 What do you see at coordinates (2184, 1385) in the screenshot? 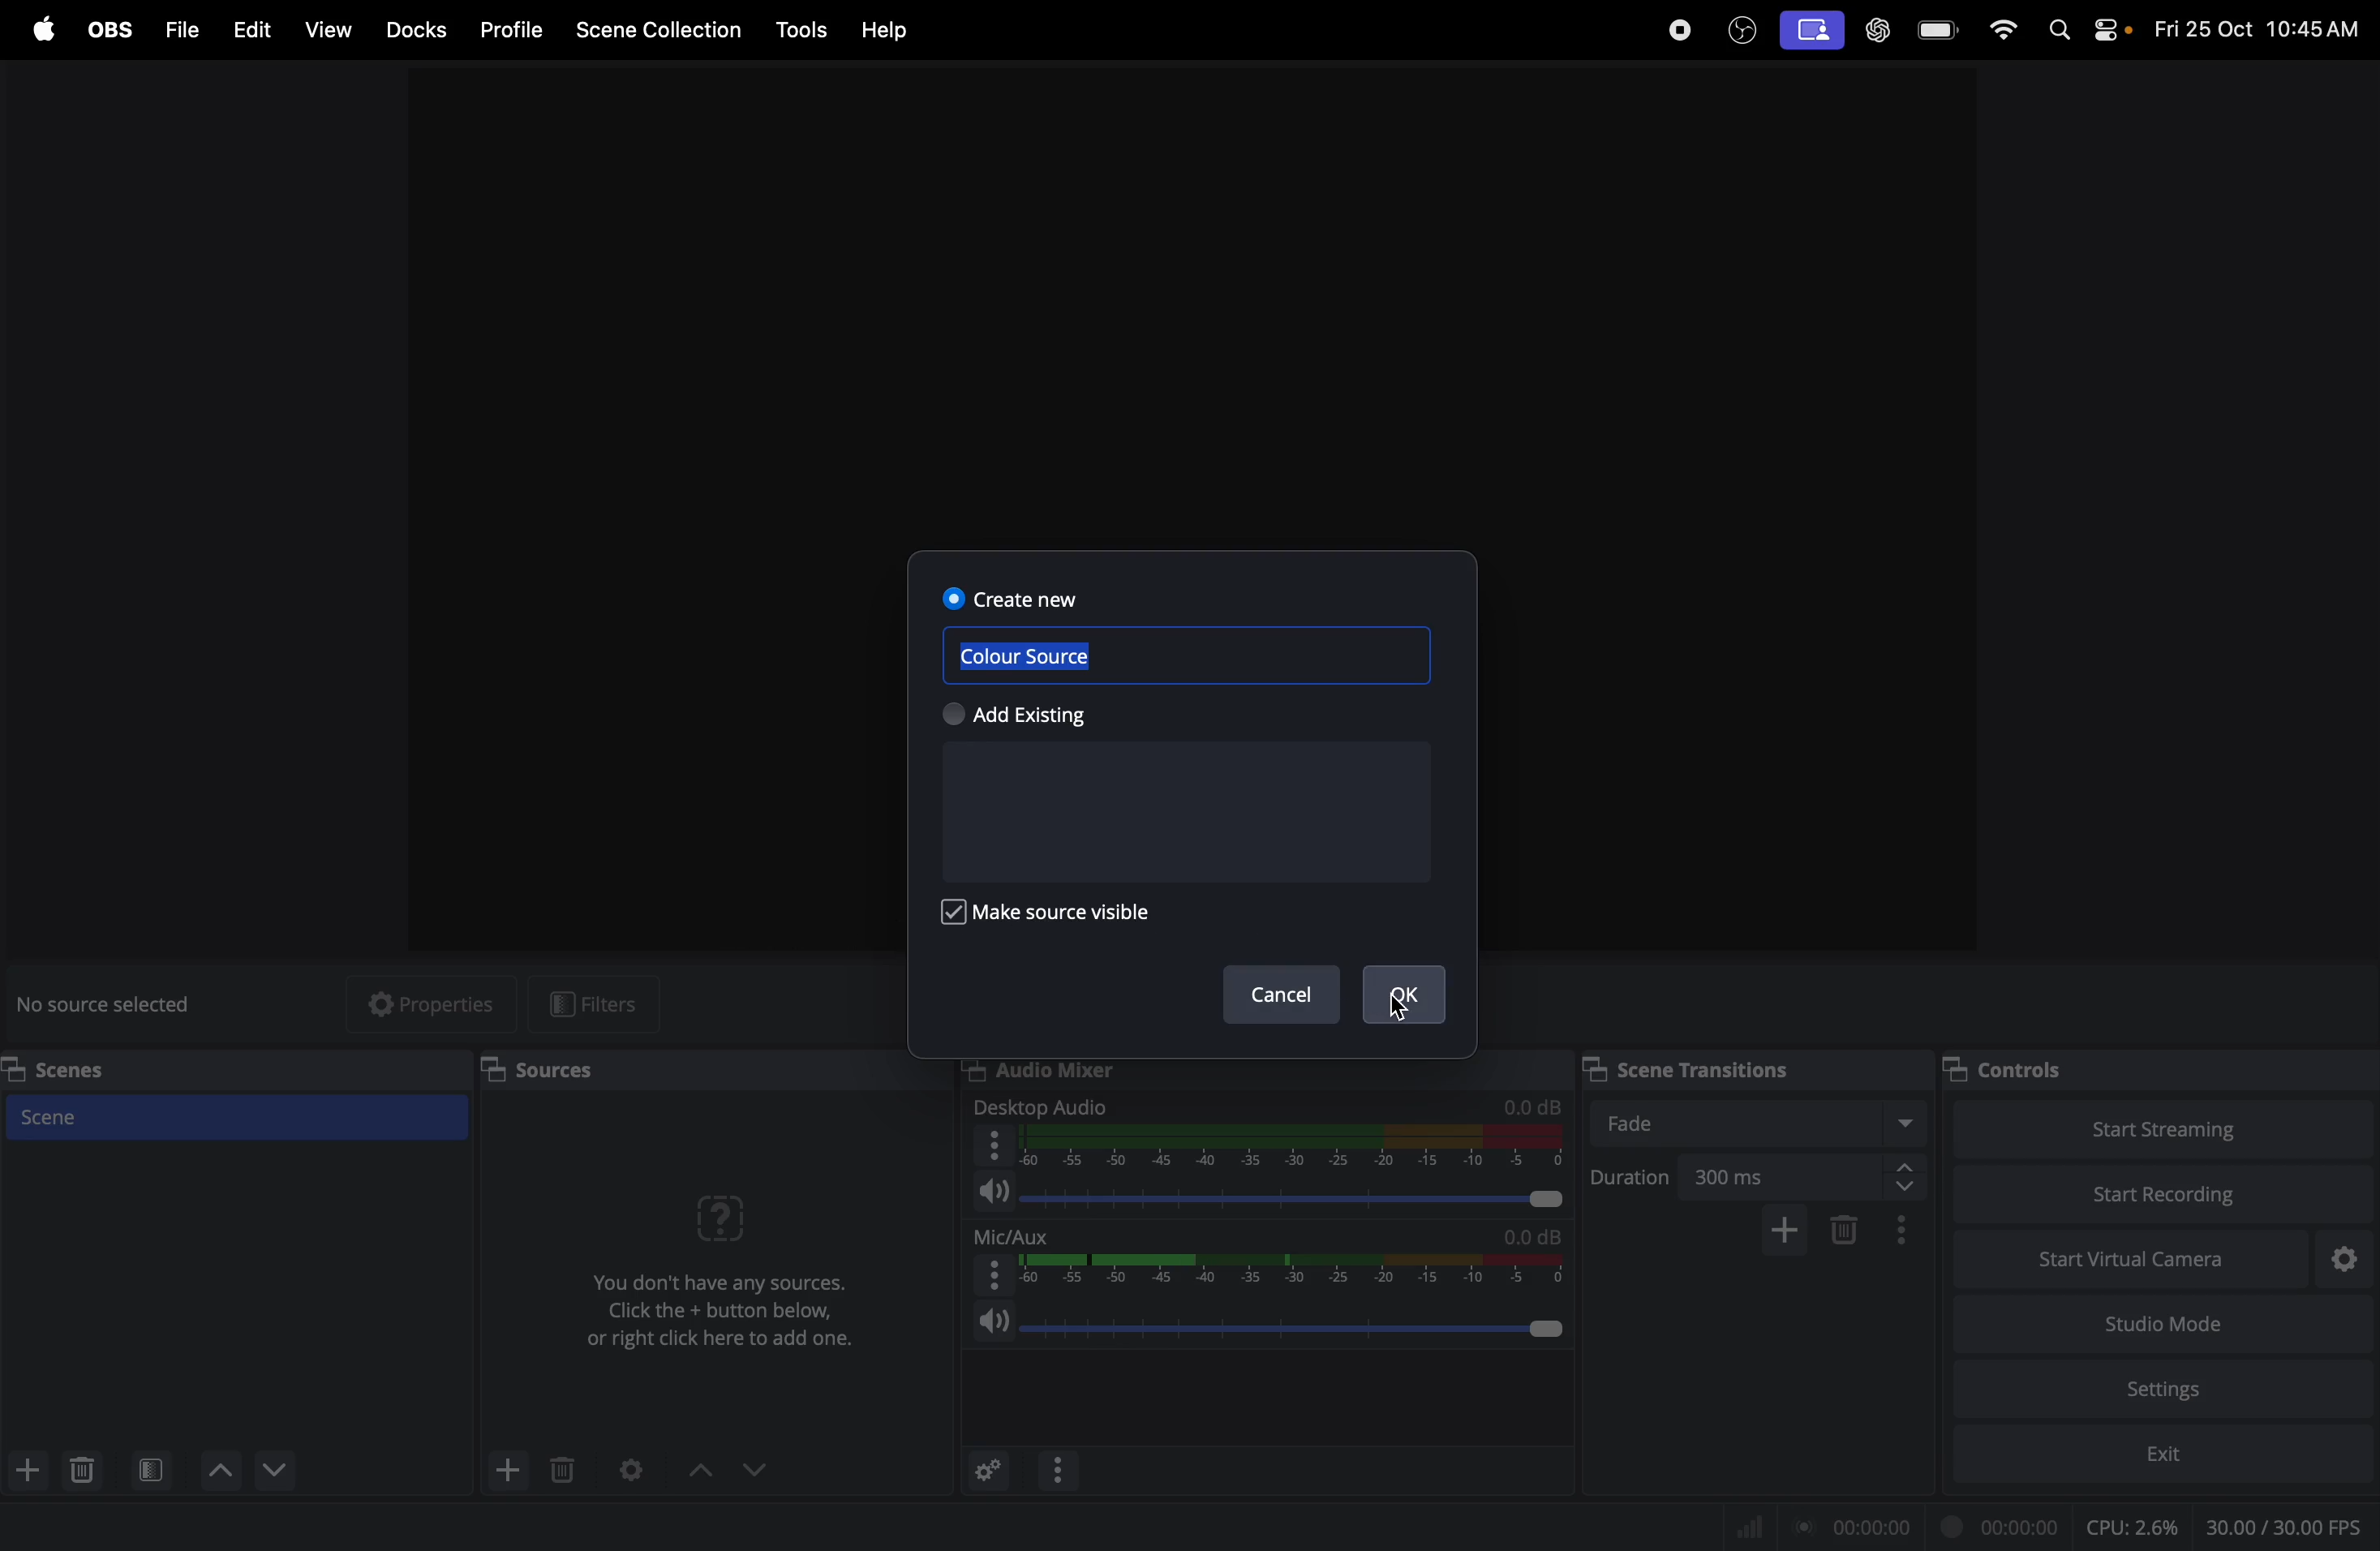
I see `setting` at bounding box center [2184, 1385].